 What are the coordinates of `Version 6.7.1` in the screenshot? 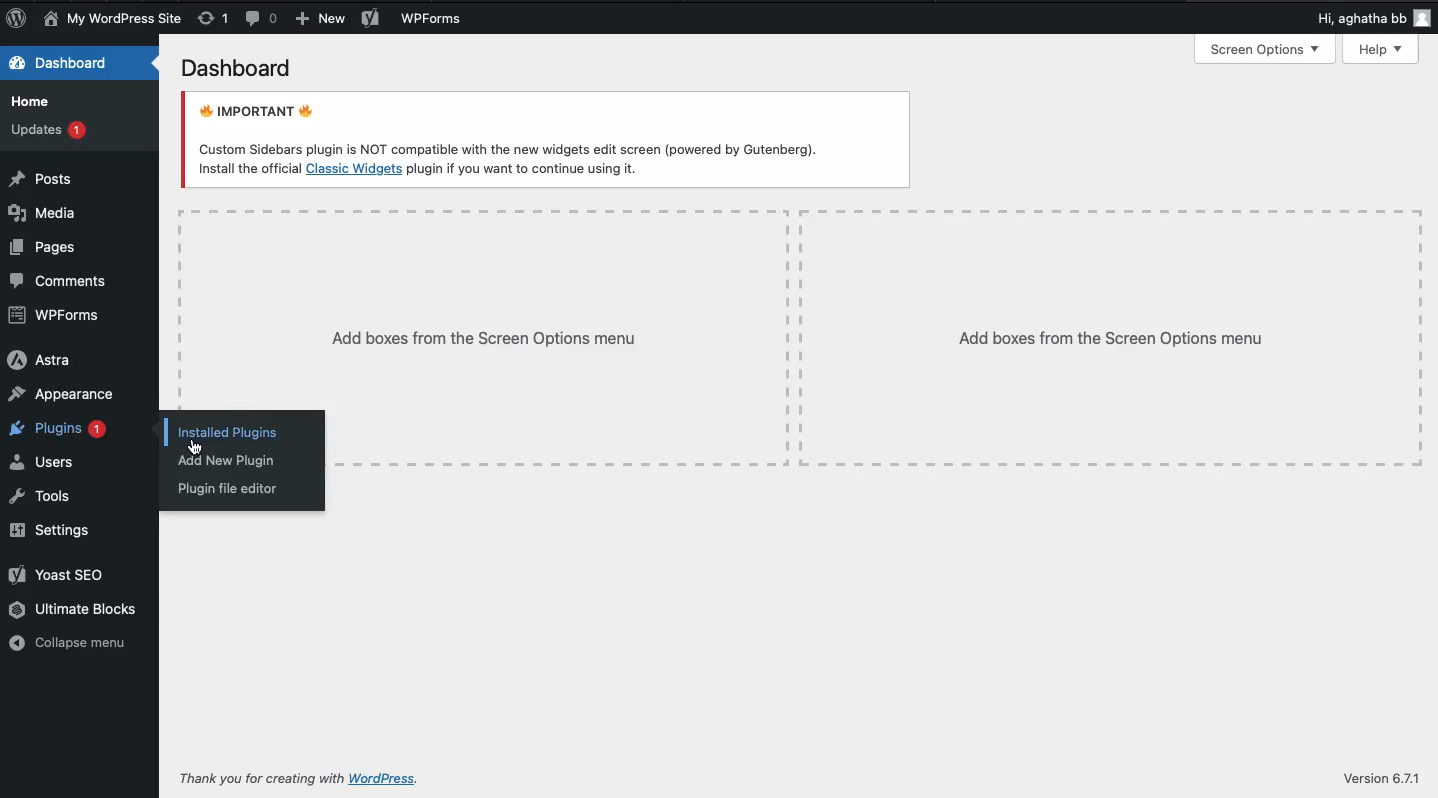 It's located at (1378, 779).